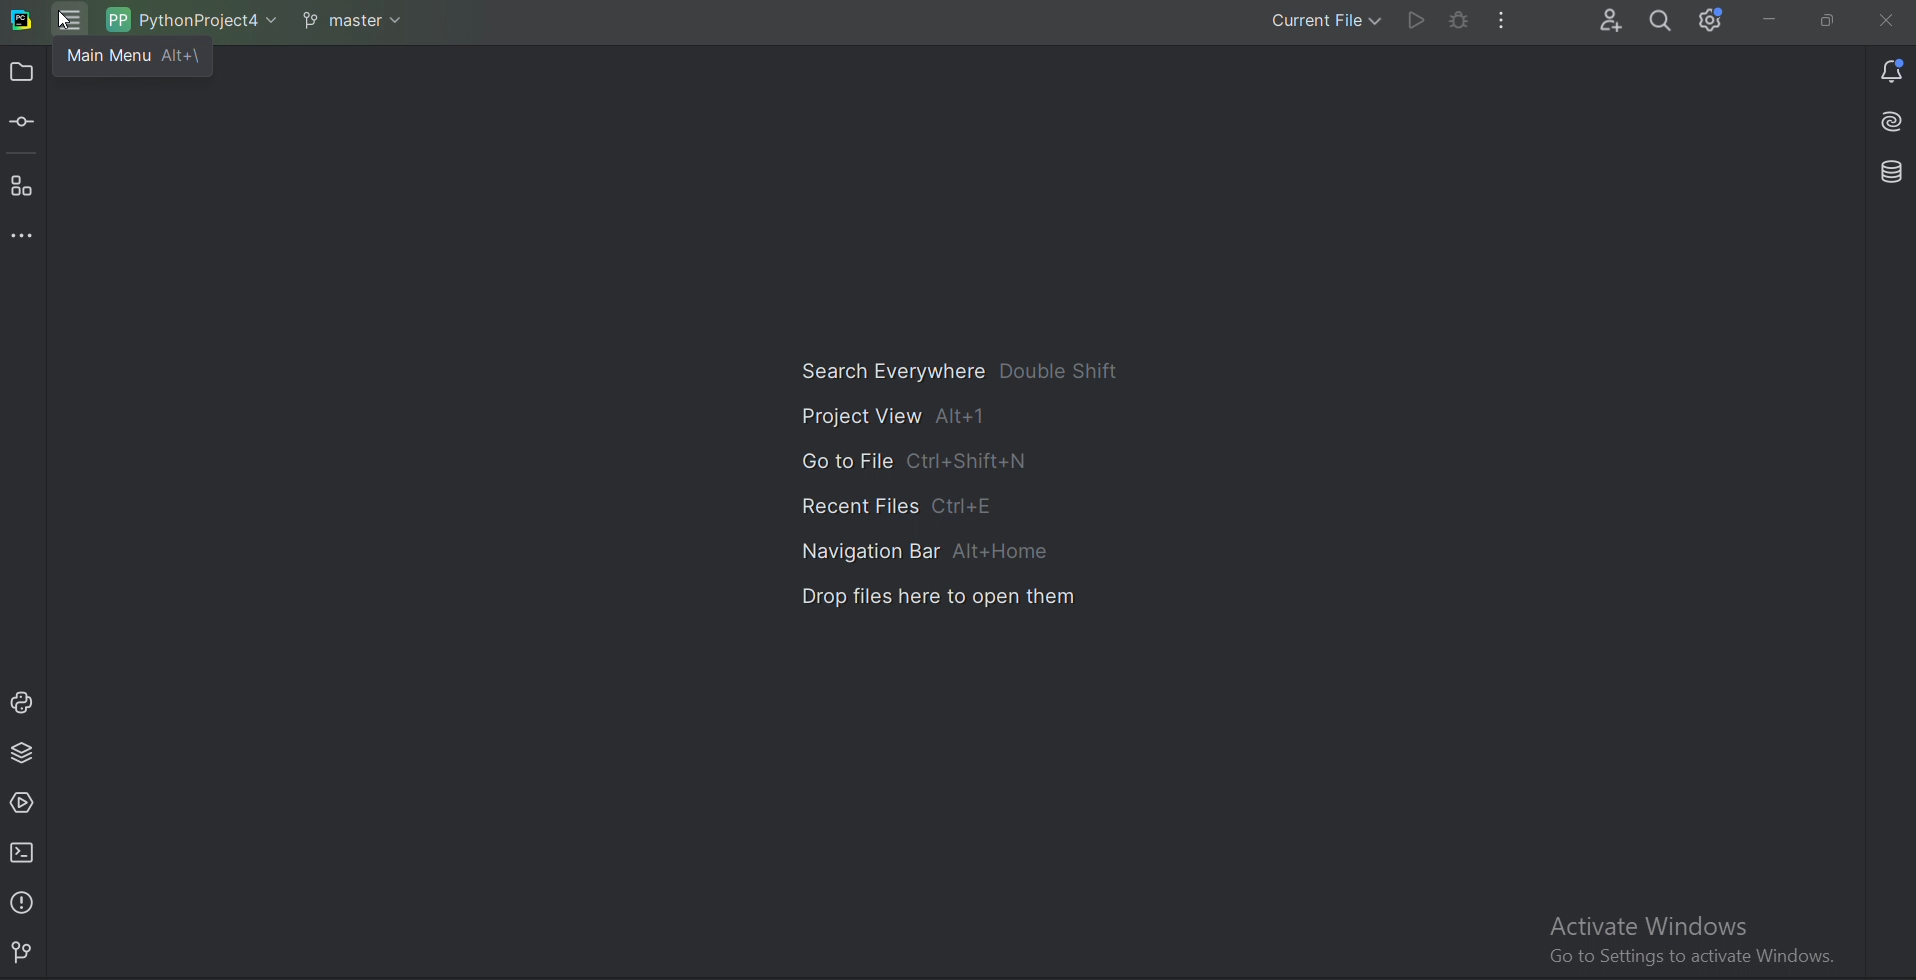 The image size is (1916, 980). Describe the element at coordinates (1663, 22) in the screenshot. I see `Search everywhere` at that location.